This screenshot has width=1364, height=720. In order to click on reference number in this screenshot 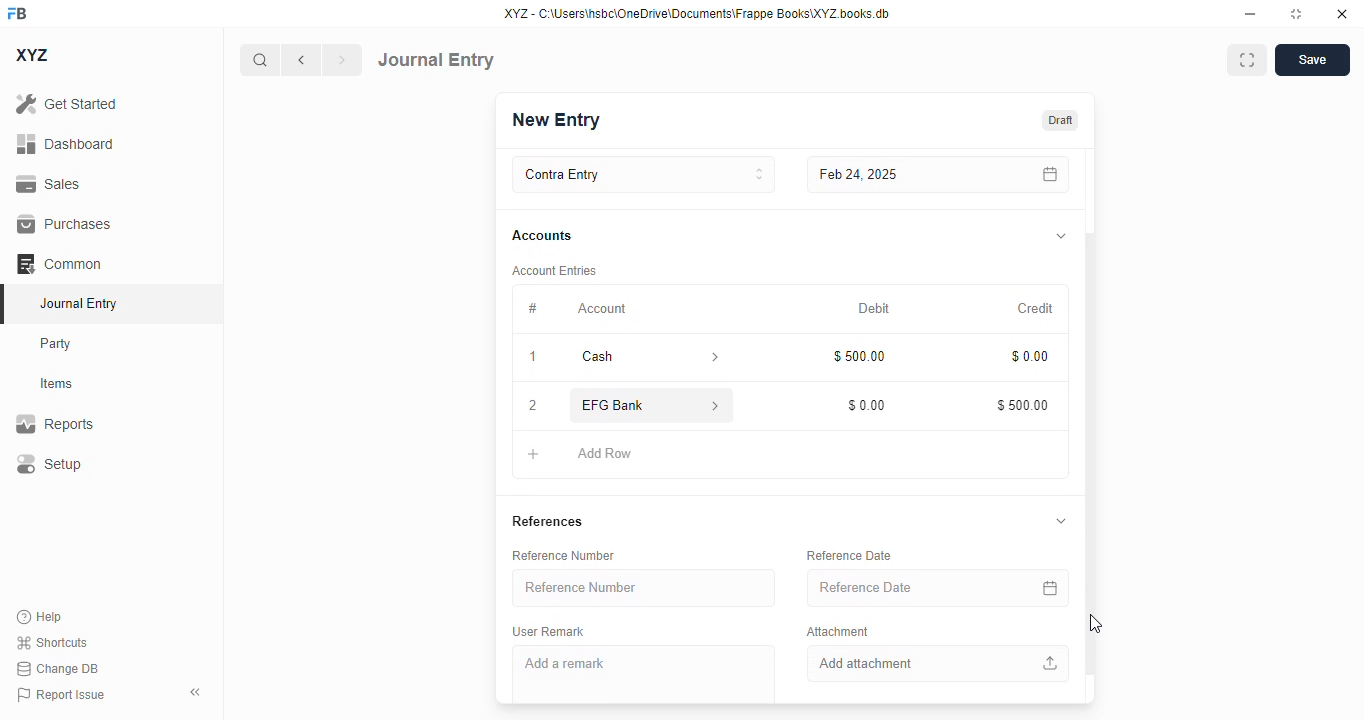, I will do `click(645, 588)`.